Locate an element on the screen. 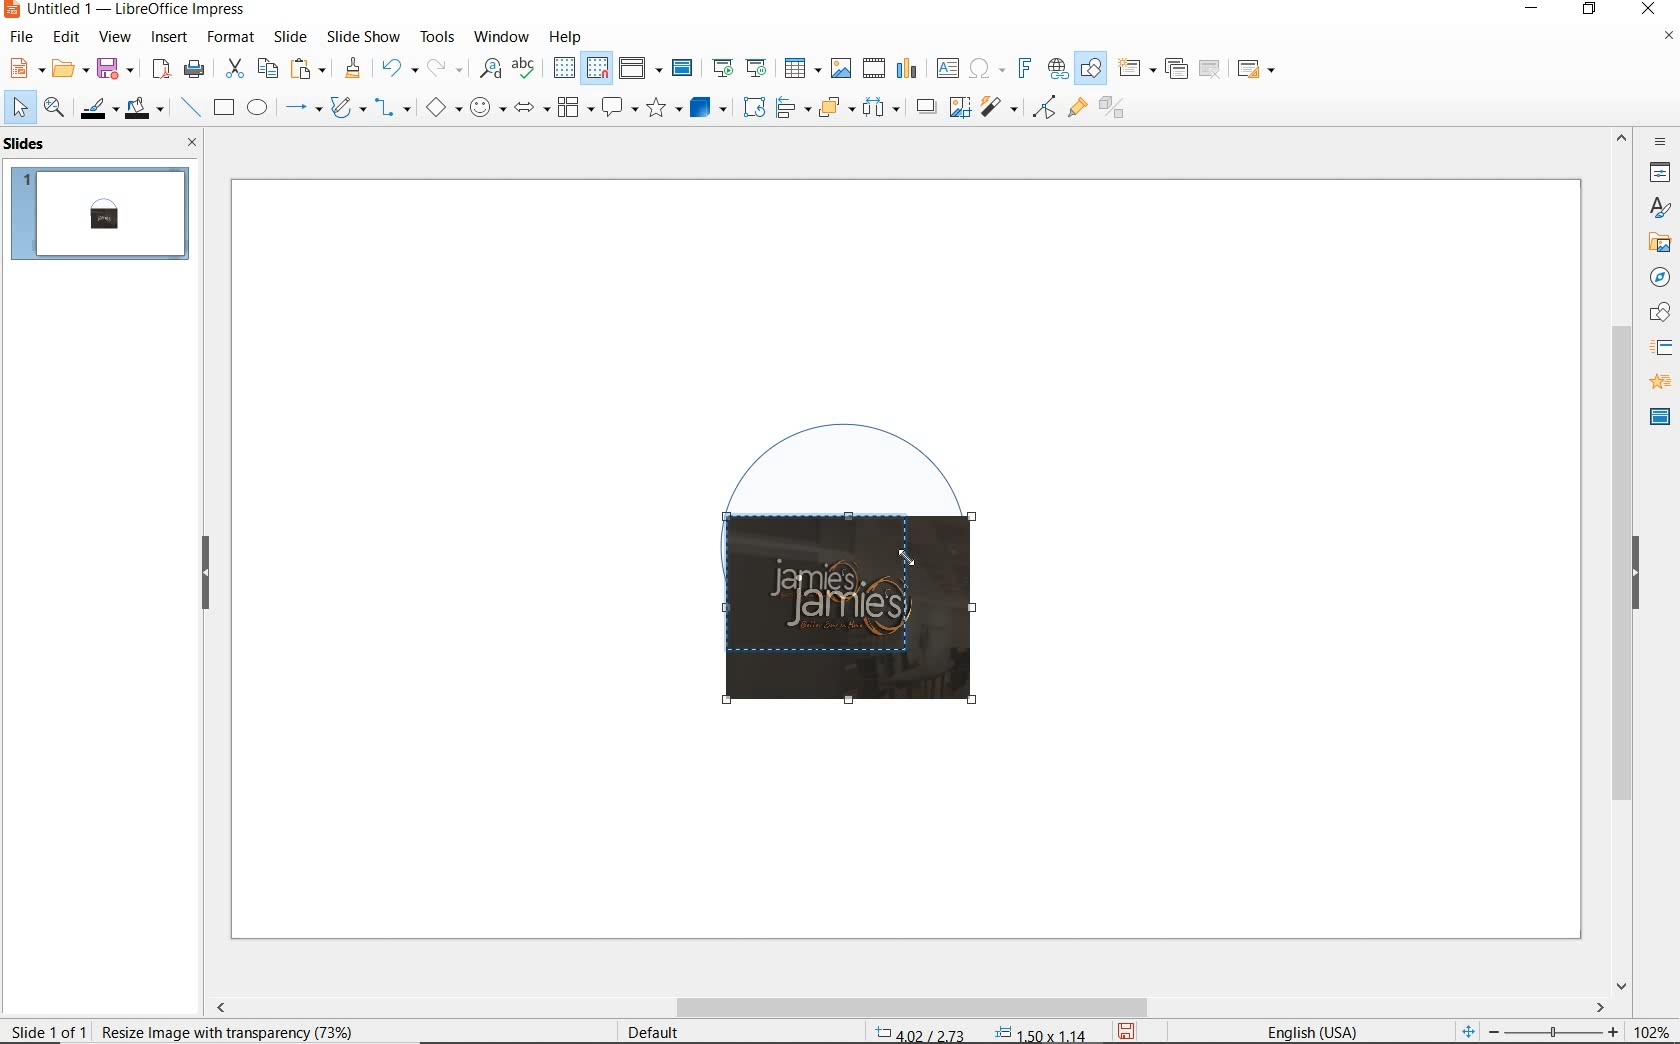 The image size is (1680, 1044). display/snap grid is located at coordinates (579, 68).